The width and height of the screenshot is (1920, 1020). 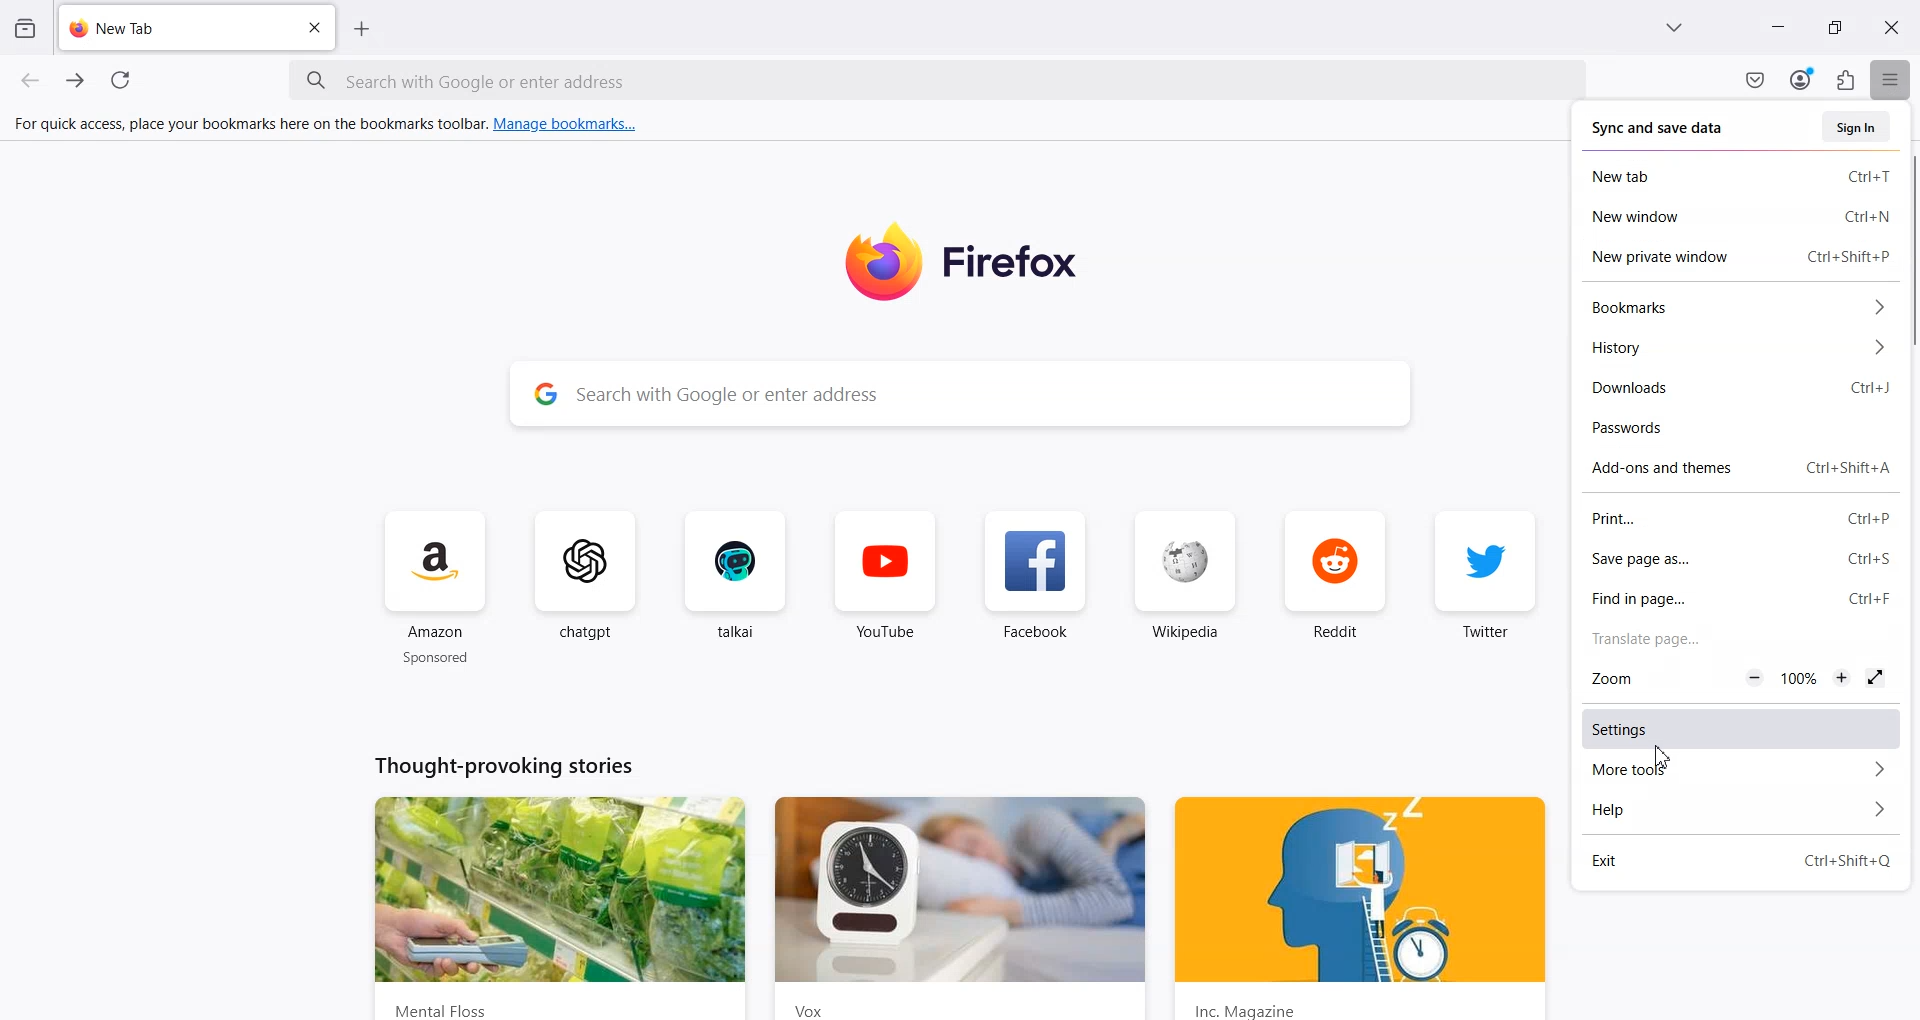 What do you see at coordinates (76, 81) in the screenshot?
I see `Forward` at bounding box center [76, 81].